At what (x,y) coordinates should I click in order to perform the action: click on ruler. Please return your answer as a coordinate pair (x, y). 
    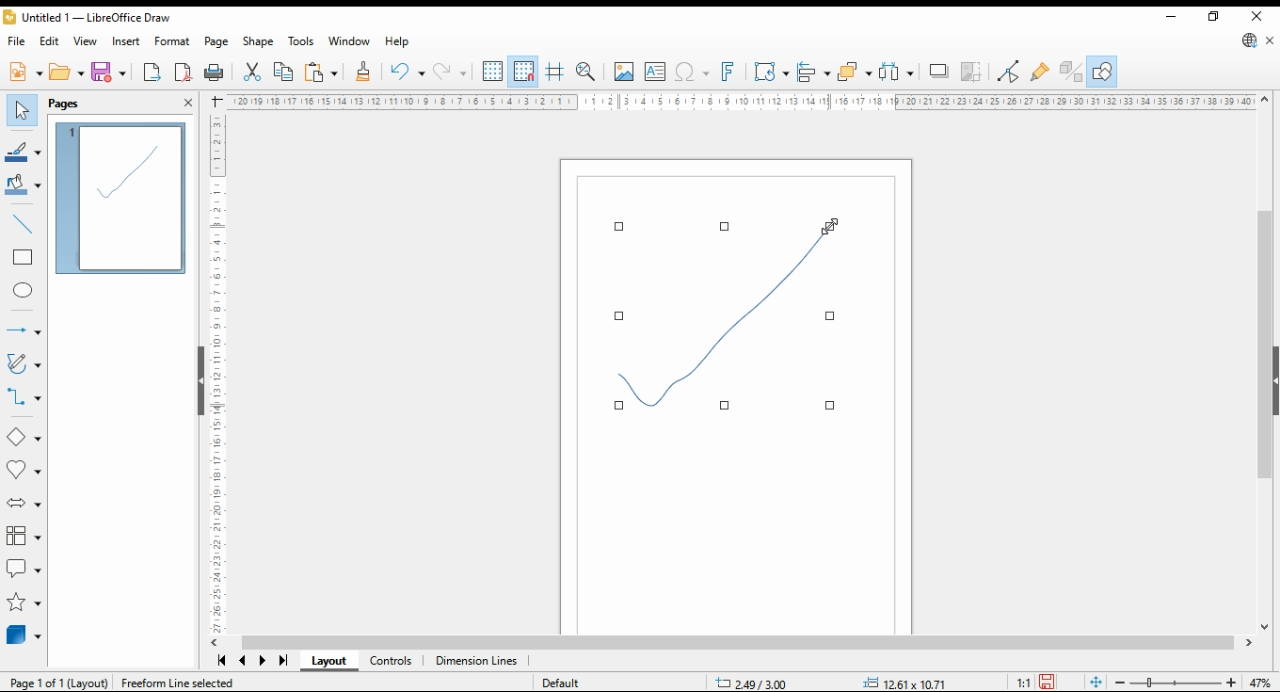
    Looking at the image, I should click on (210, 375).